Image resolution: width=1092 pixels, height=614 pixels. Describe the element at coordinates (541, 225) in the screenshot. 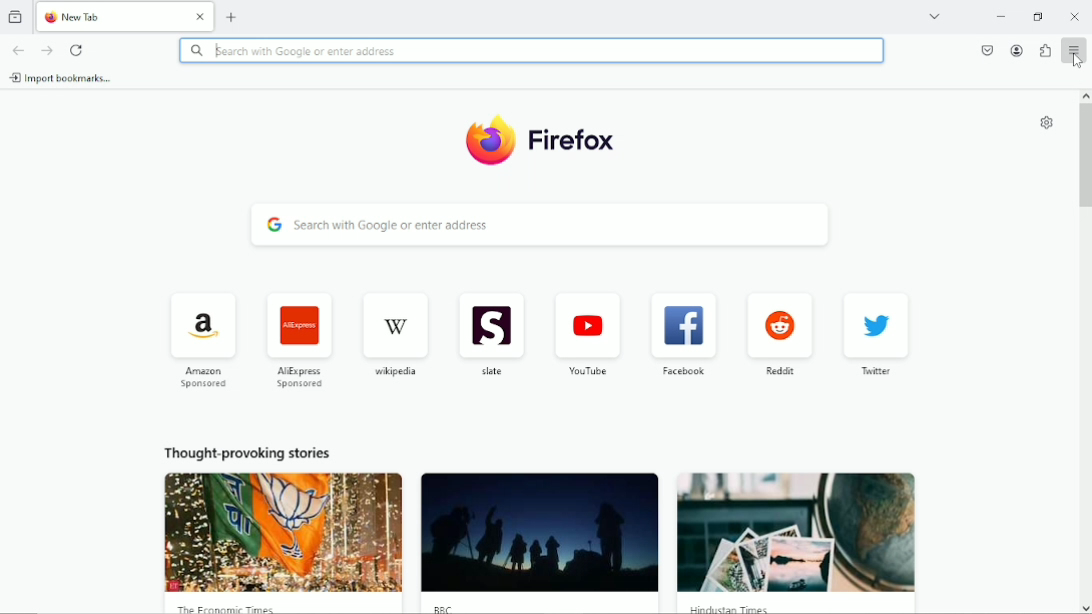

I see `Search with Google or enter address` at that location.